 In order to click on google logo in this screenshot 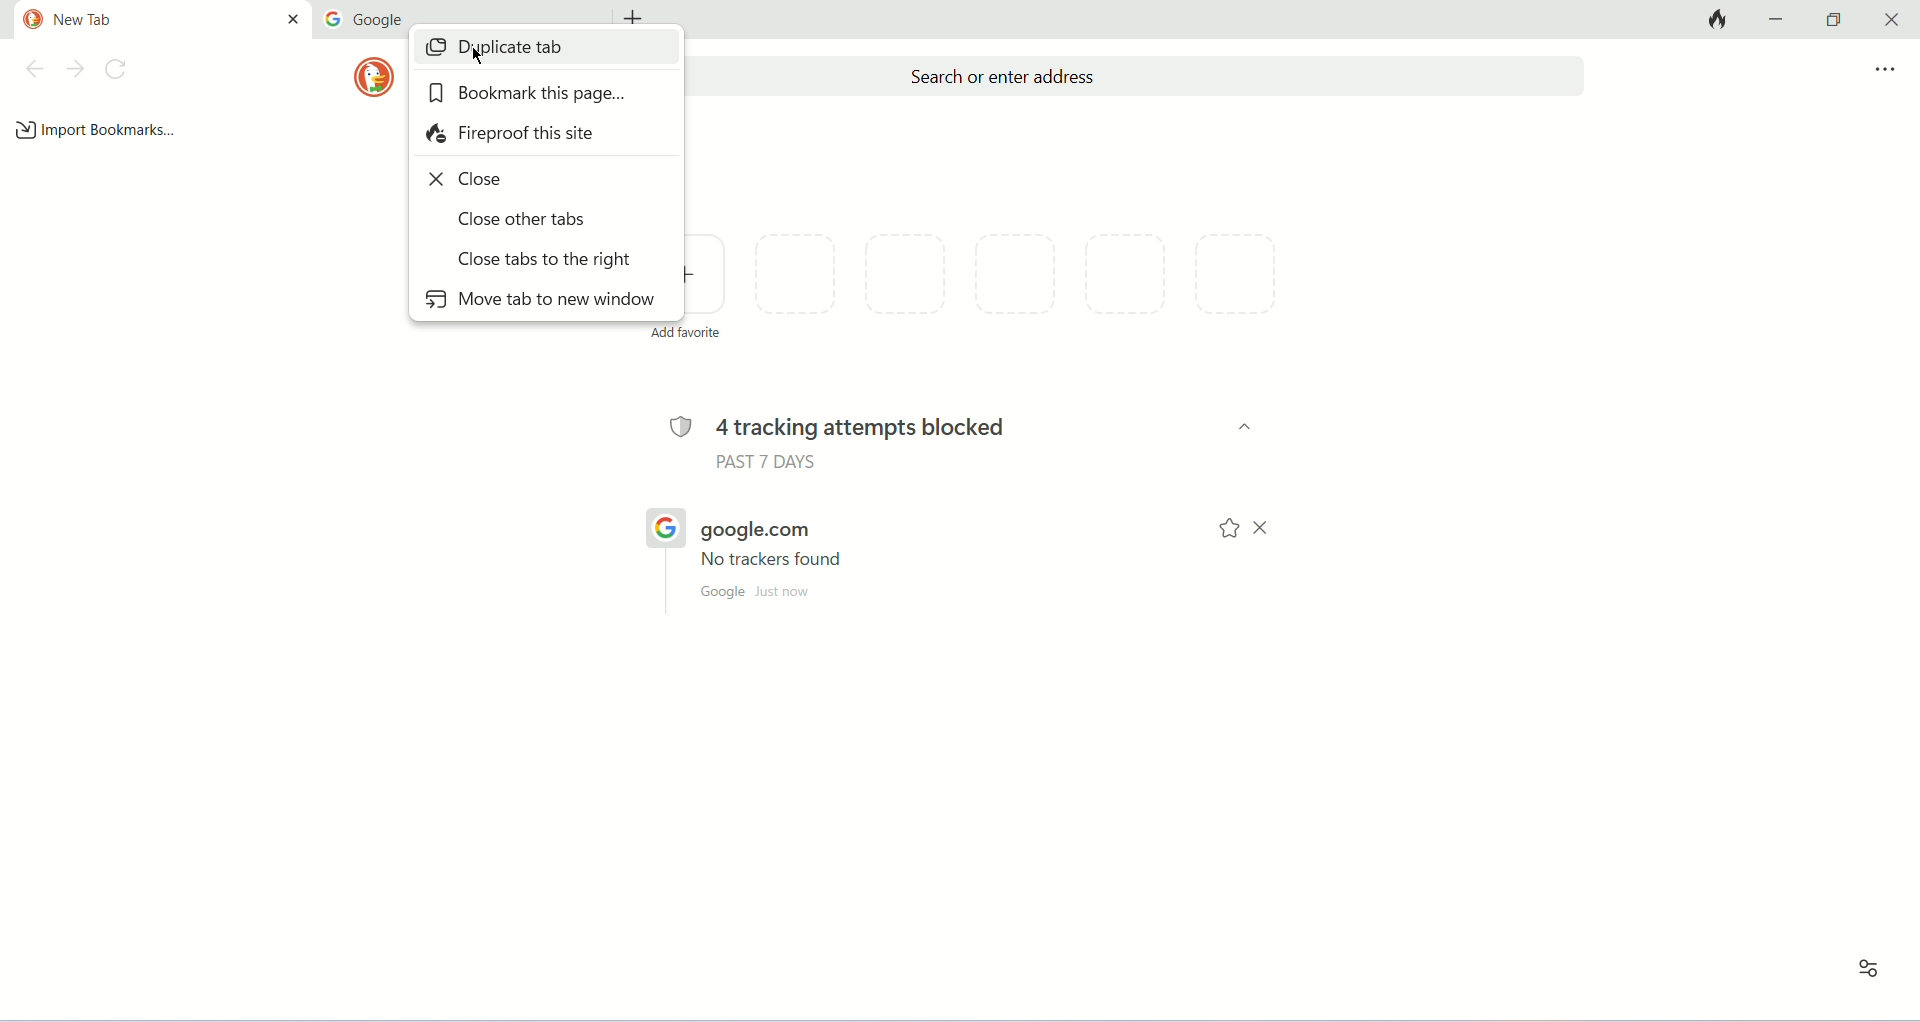, I will do `click(663, 526)`.